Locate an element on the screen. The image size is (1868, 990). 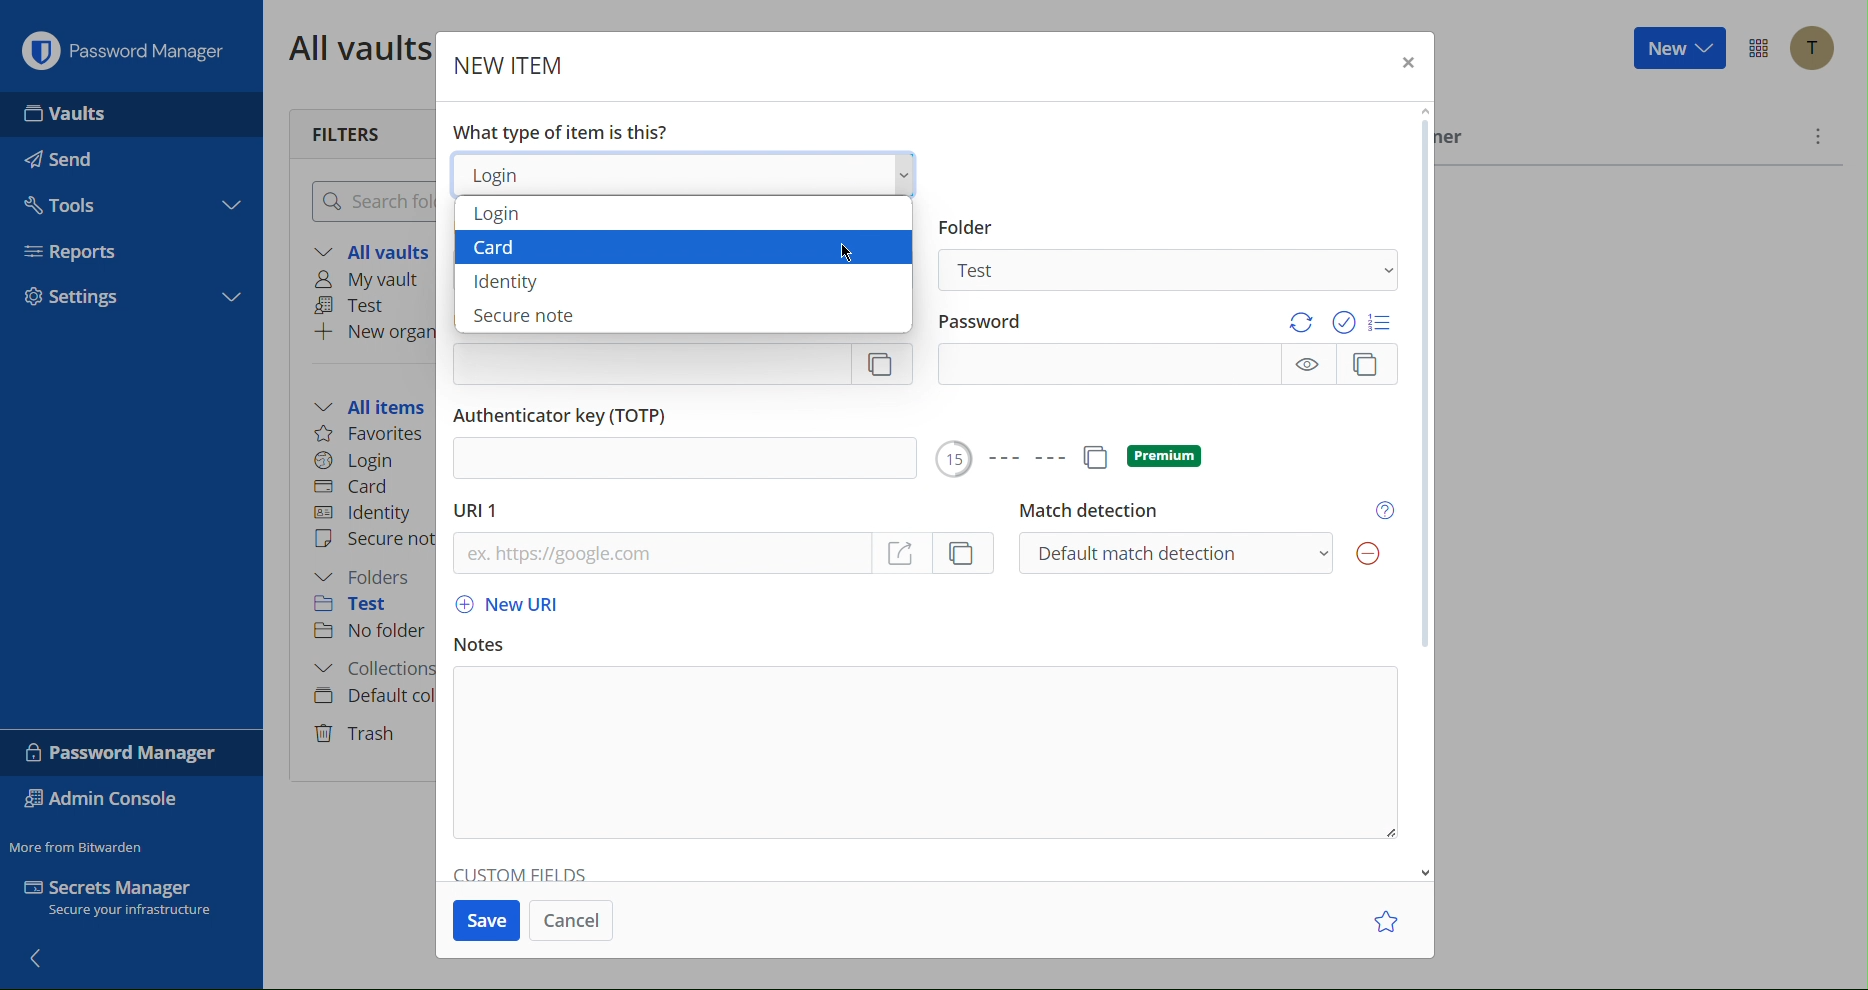
Default collection is located at coordinates (374, 696).